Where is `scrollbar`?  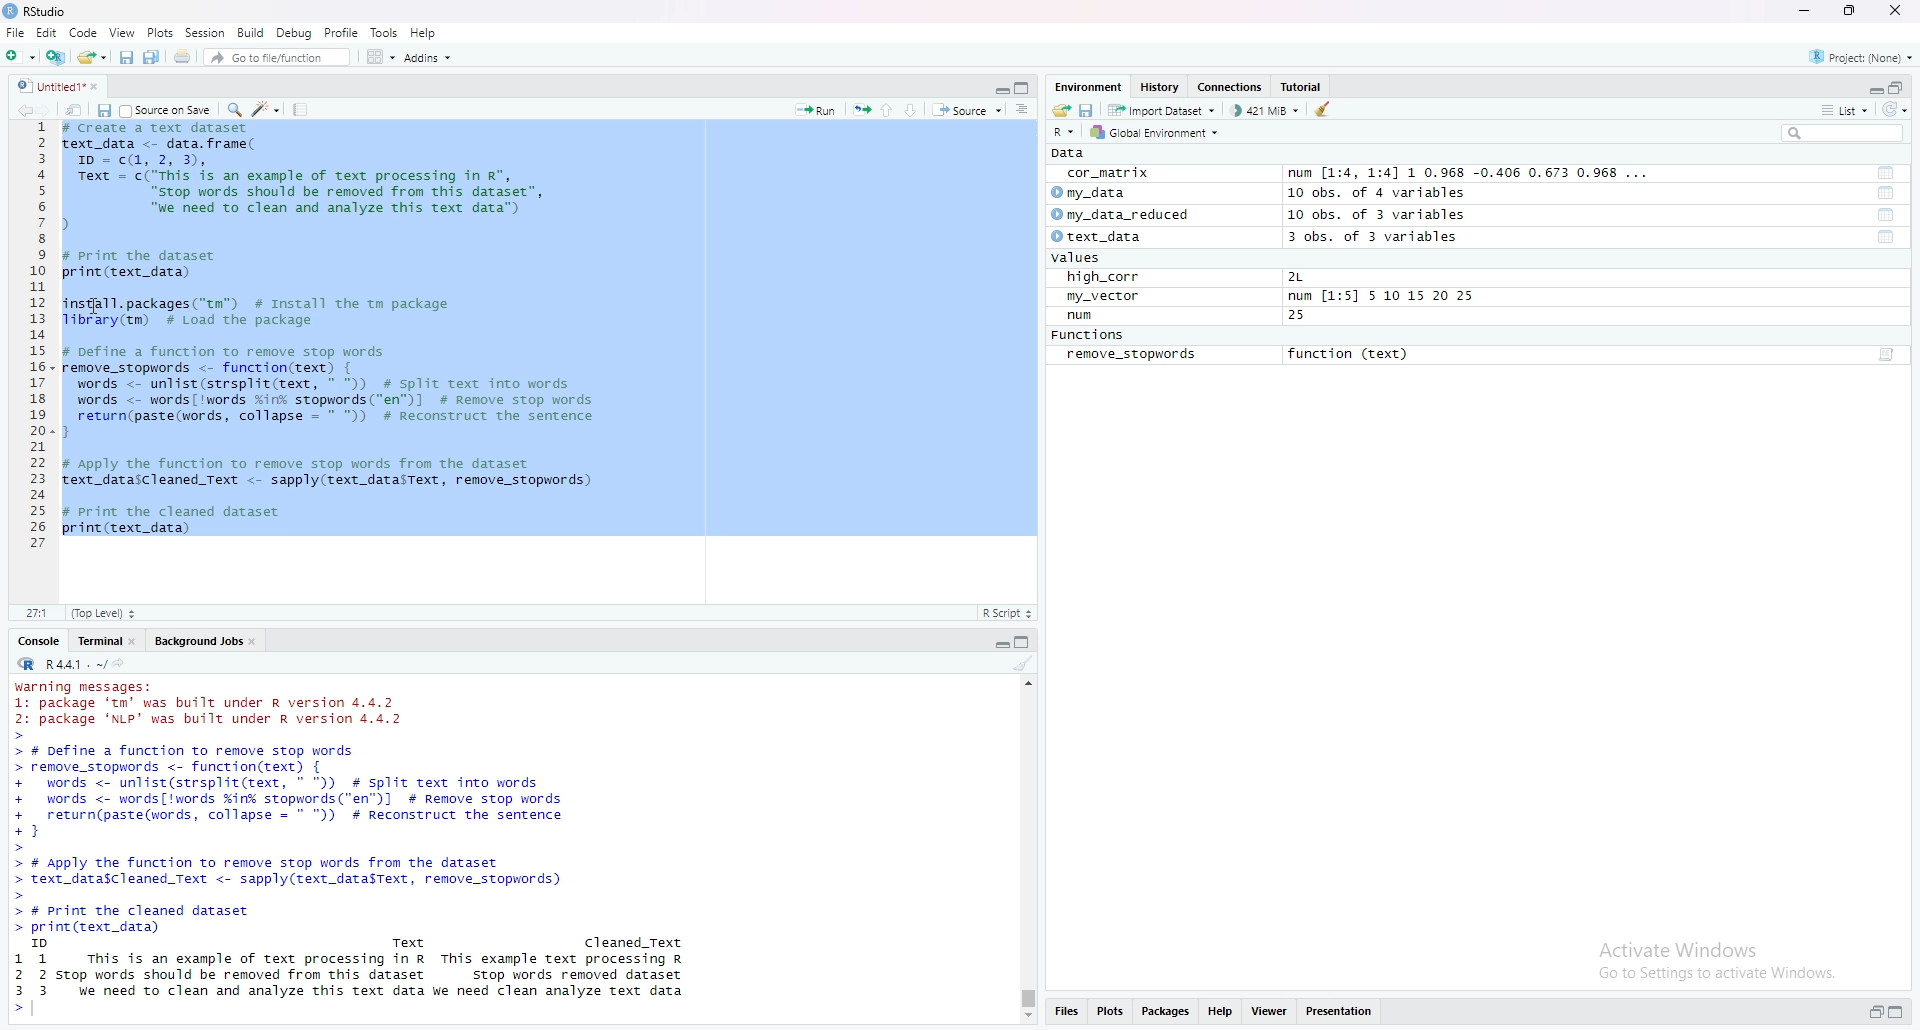
scrollbar is located at coordinates (1025, 851).